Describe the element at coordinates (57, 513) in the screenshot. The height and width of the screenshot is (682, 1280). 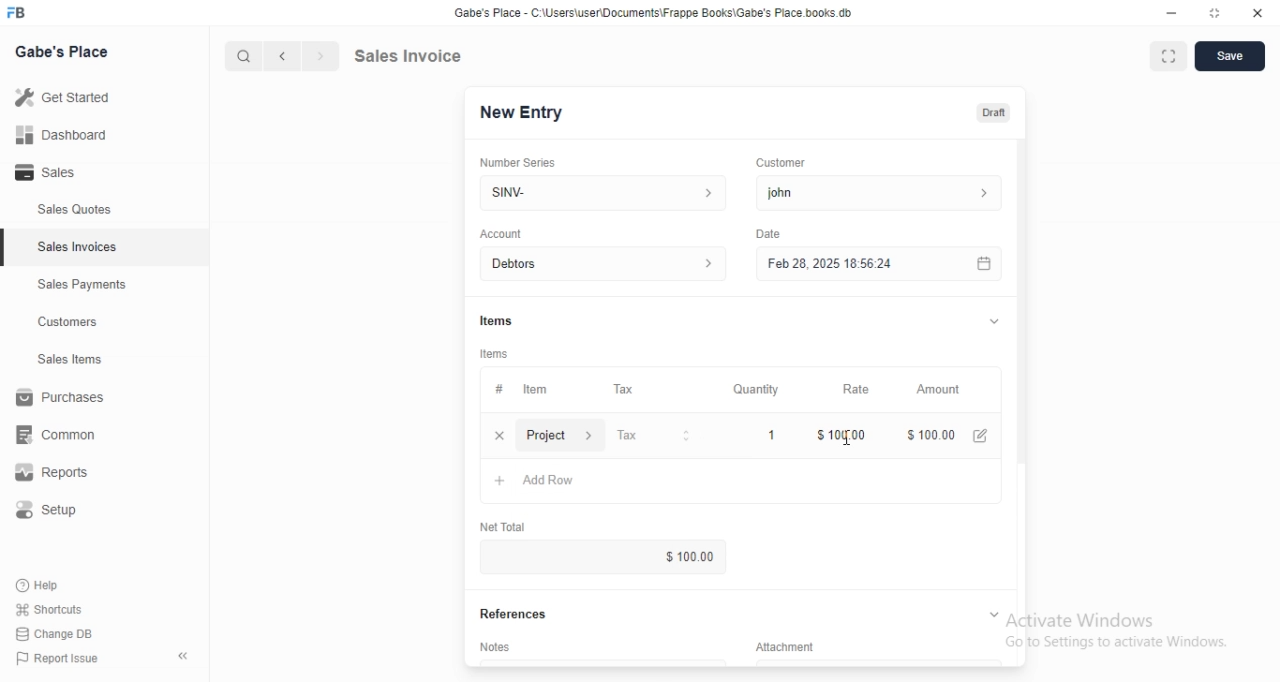
I see `Setup` at that location.